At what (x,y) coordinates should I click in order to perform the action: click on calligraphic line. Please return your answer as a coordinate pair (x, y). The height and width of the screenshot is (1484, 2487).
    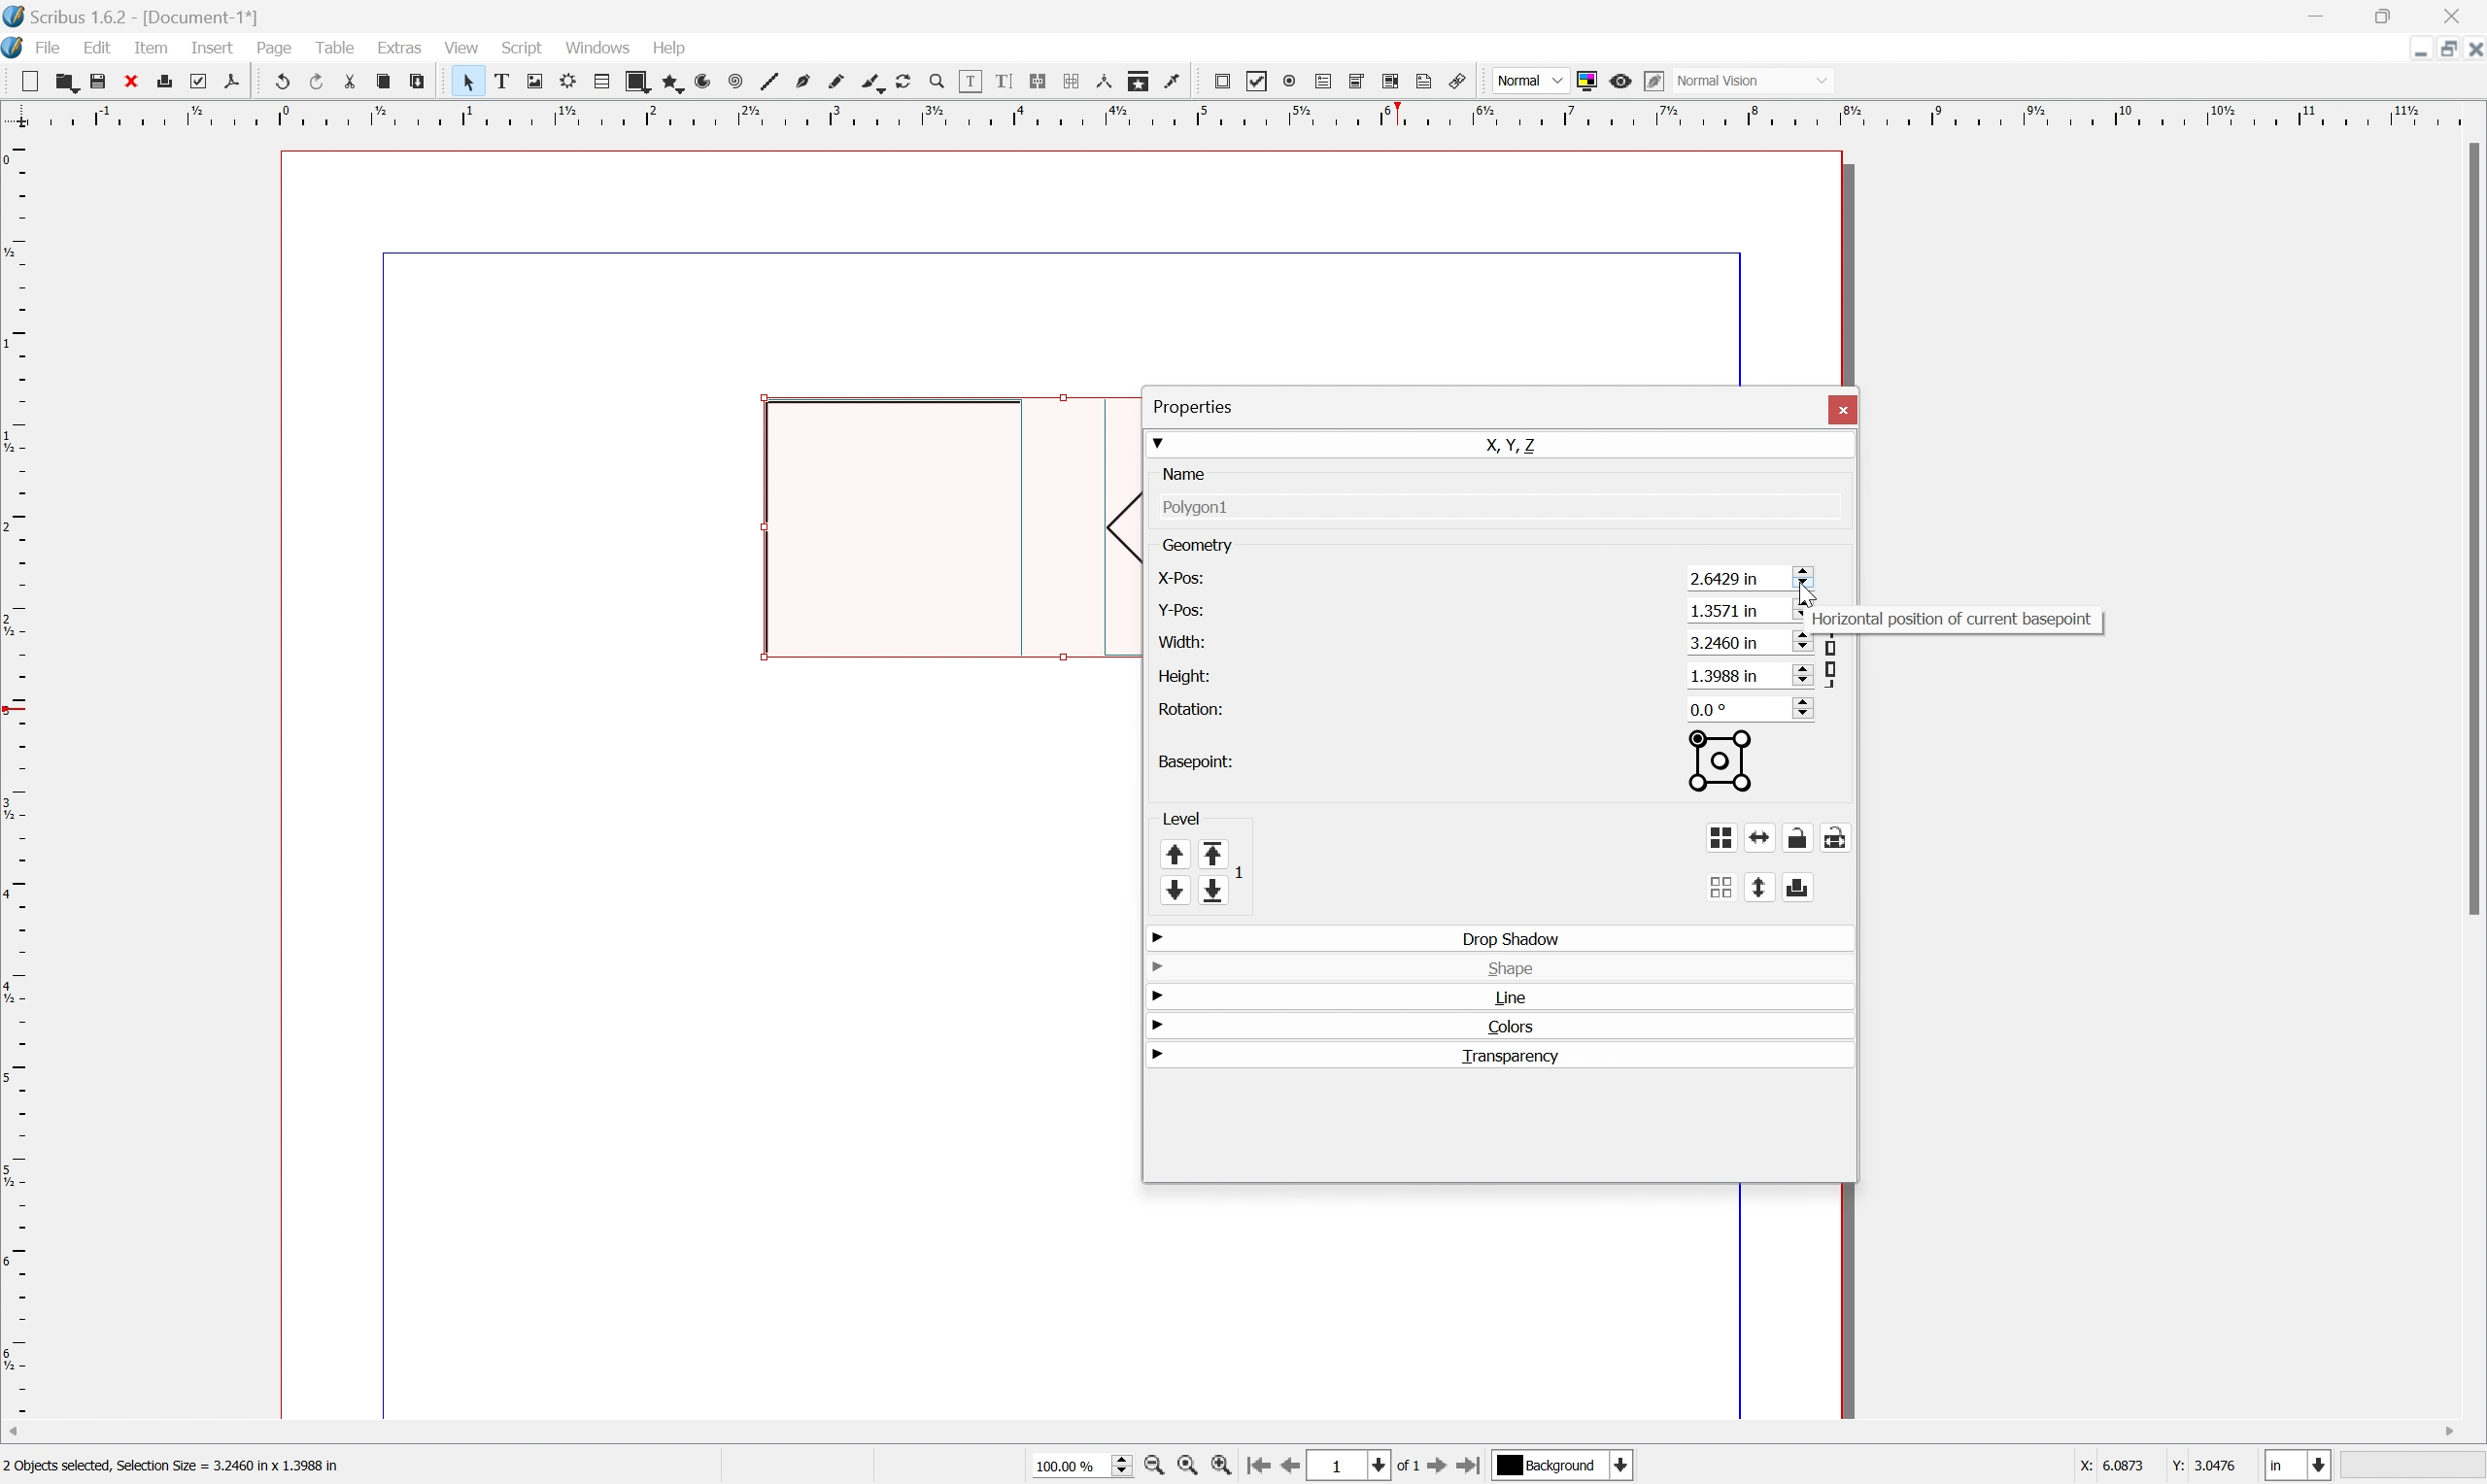
    Looking at the image, I should click on (866, 80).